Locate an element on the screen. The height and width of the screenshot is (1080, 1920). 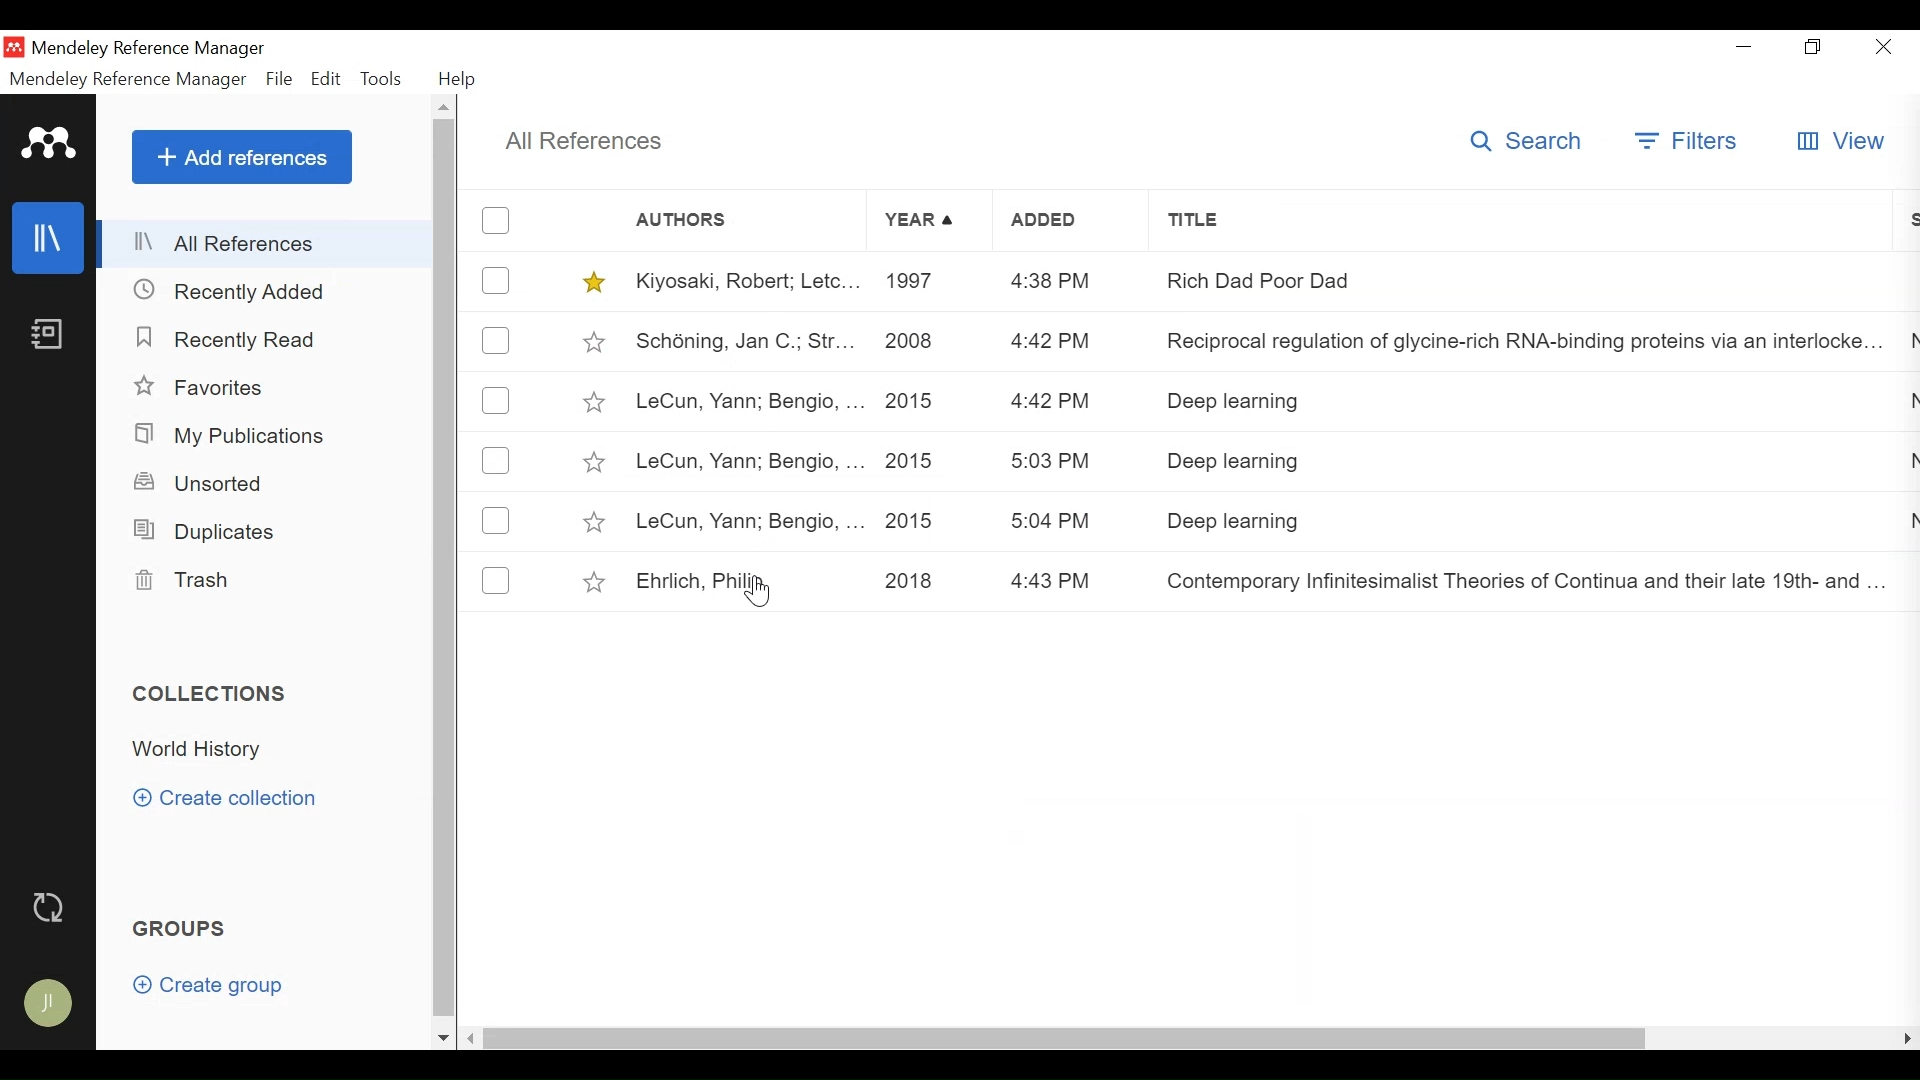
(un)select is located at coordinates (497, 280).